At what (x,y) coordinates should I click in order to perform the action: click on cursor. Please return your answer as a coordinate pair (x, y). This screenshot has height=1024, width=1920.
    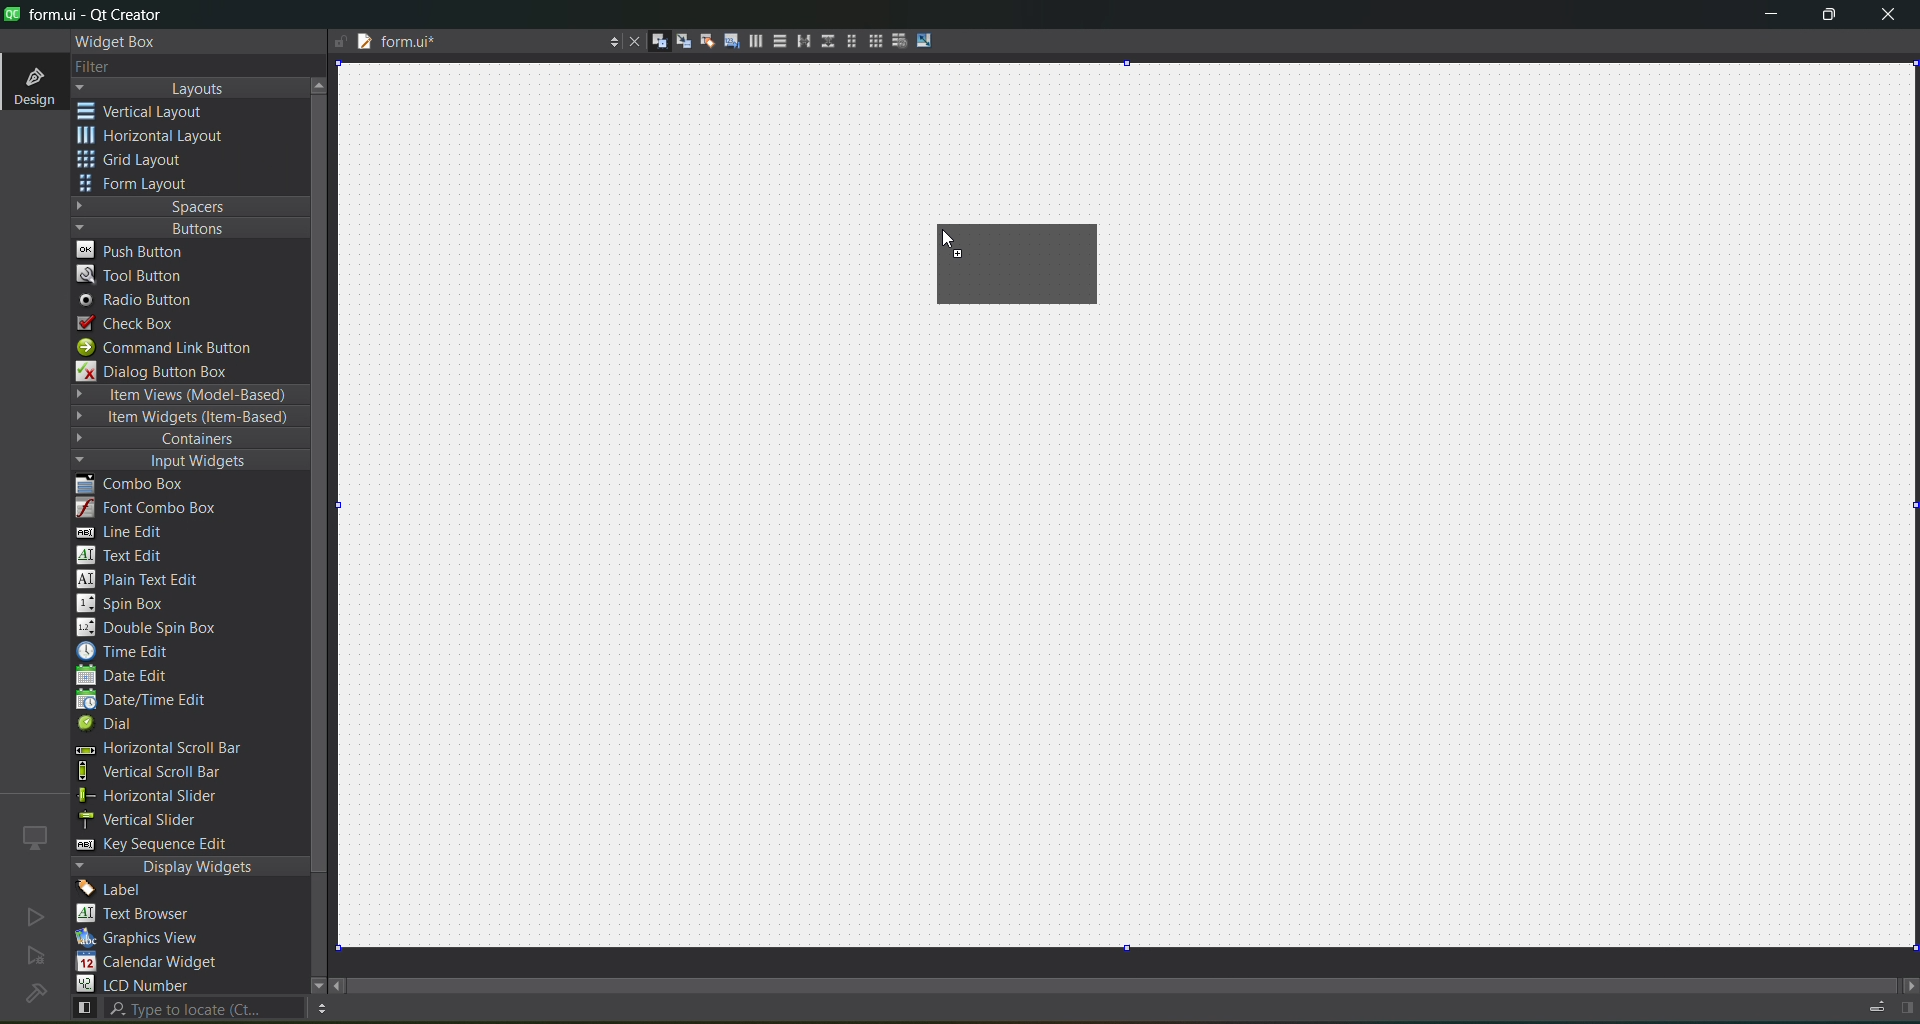
    Looking at the image, I should click on (942, 241).